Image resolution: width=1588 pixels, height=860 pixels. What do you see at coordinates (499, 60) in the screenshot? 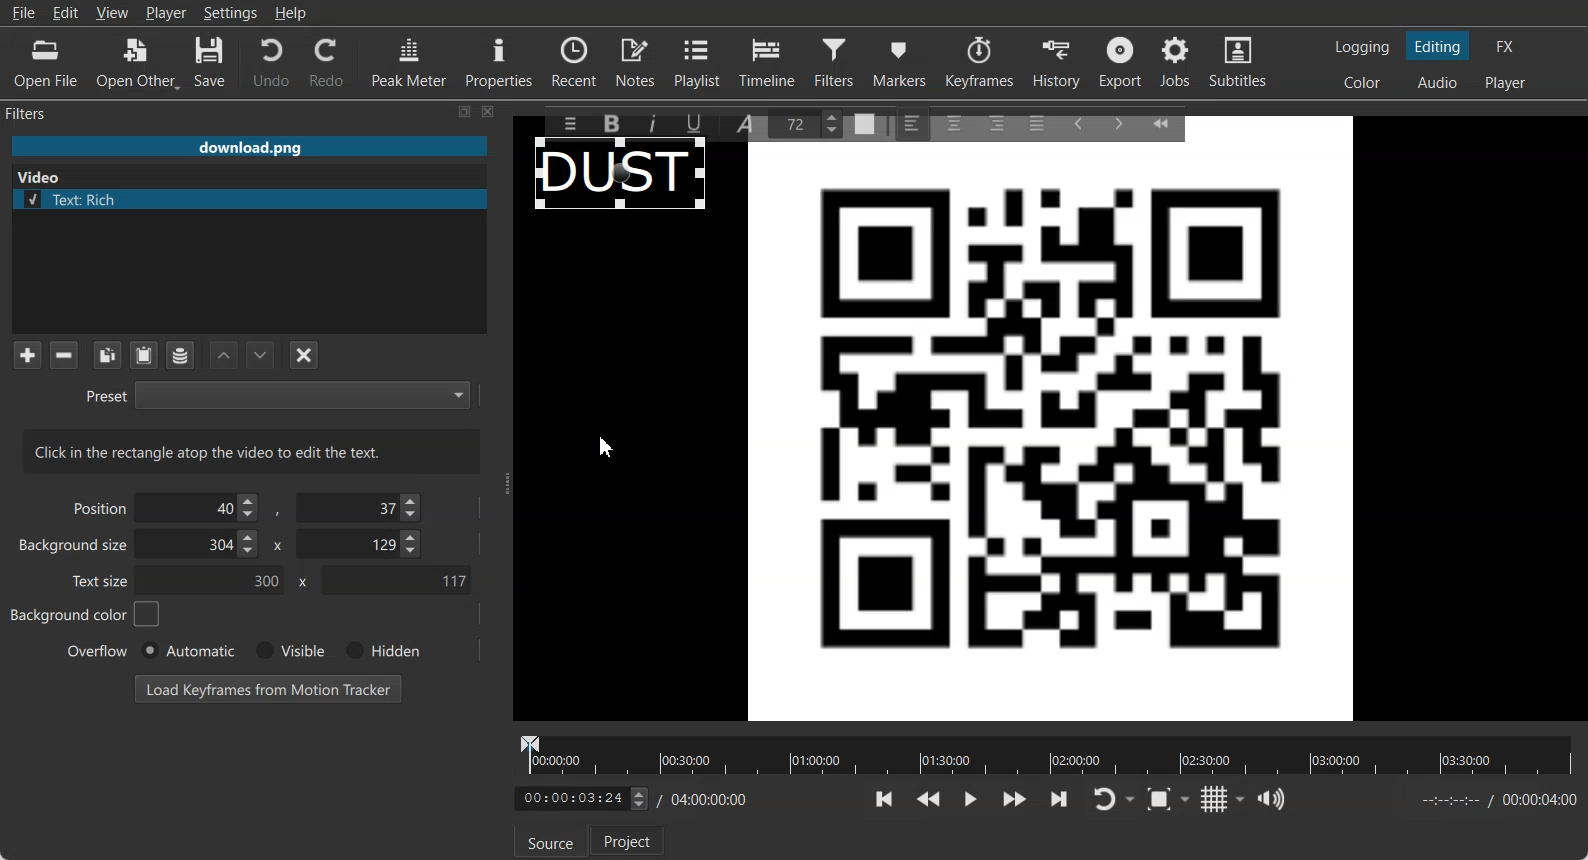
I see `Properties` at bounding box center [499, 60].